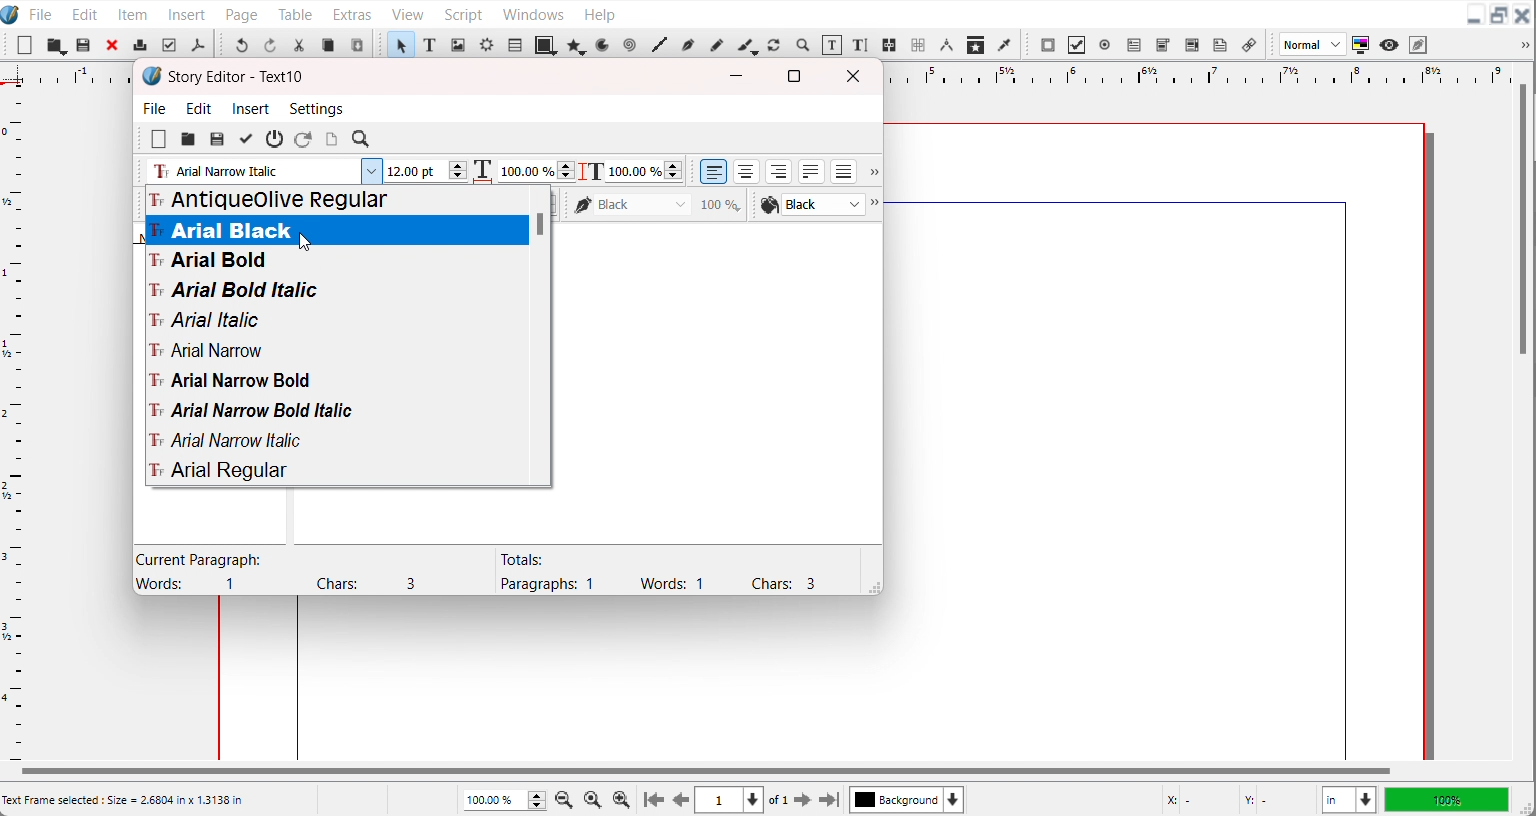 Image resolution: width=1536 pixels, height=816 pixels. What do you see at coordinates (1522, 45) in the screenshot?
I see `Drop down box` at bounding box center [1522, 45].